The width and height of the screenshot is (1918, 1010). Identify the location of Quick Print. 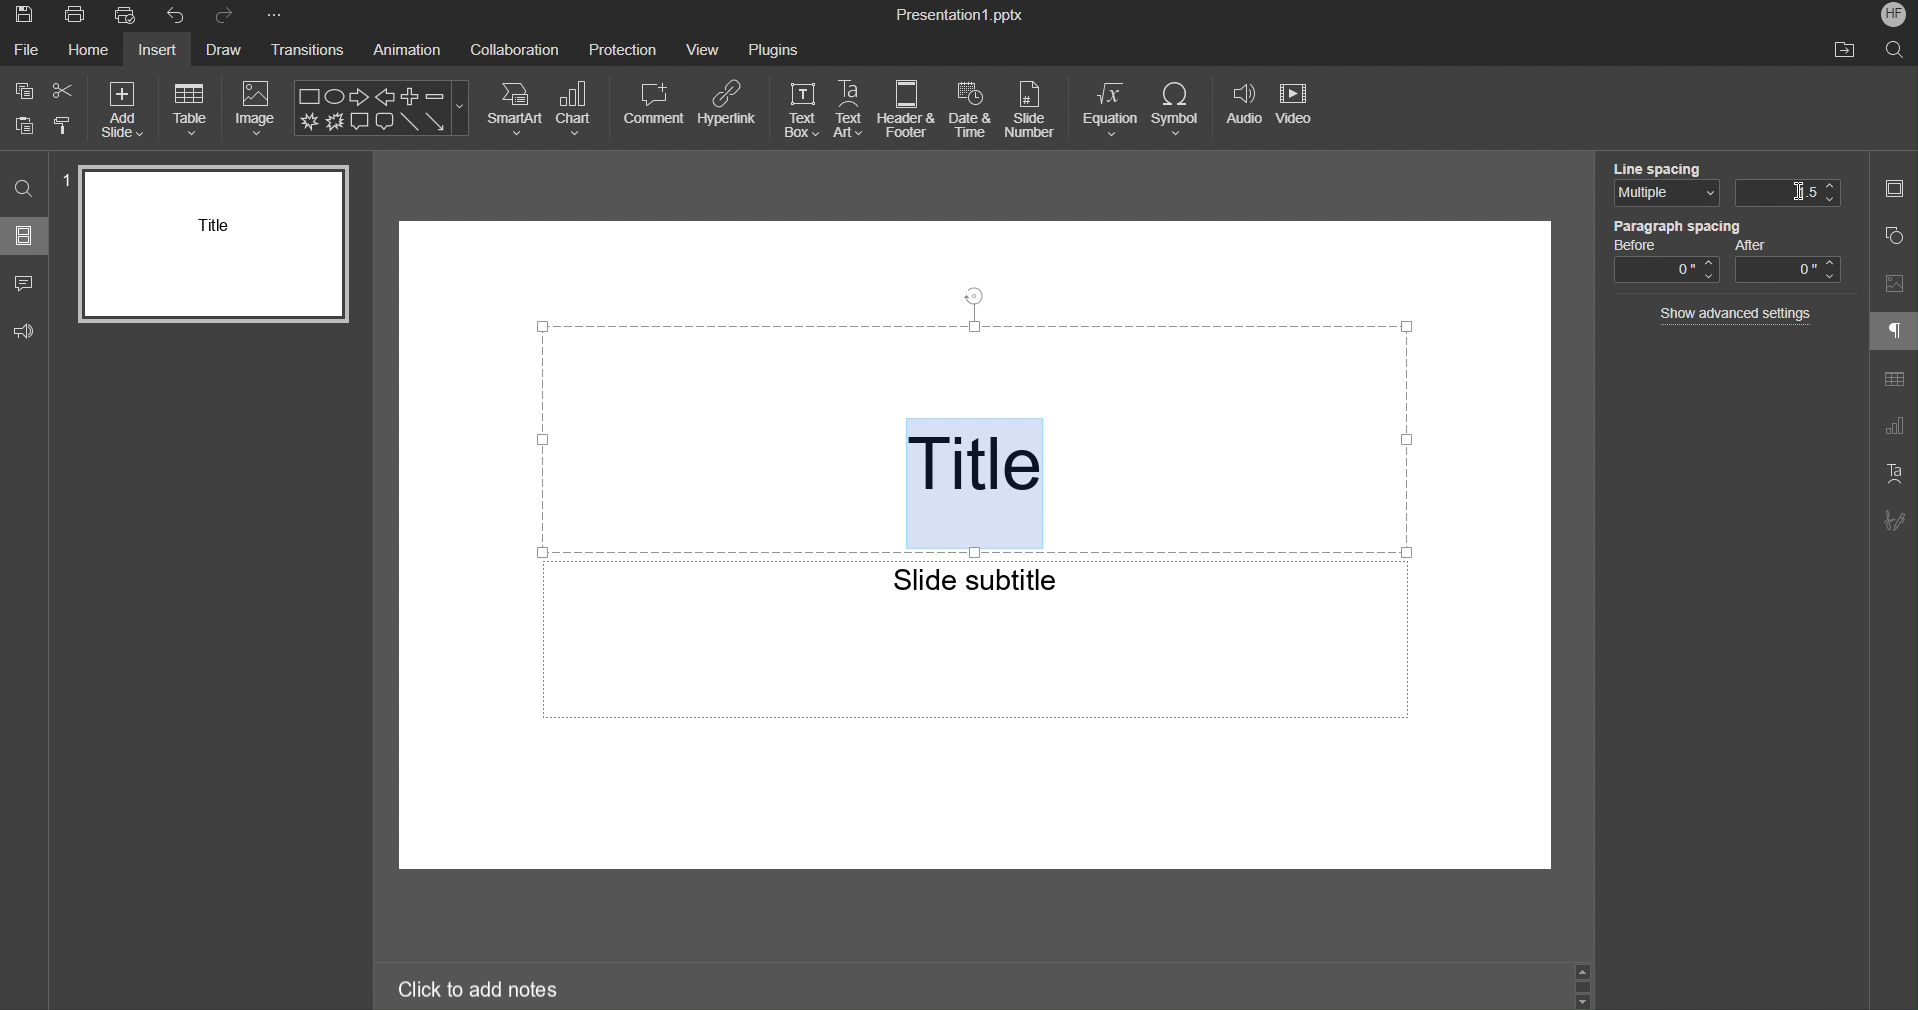
(129, 17).